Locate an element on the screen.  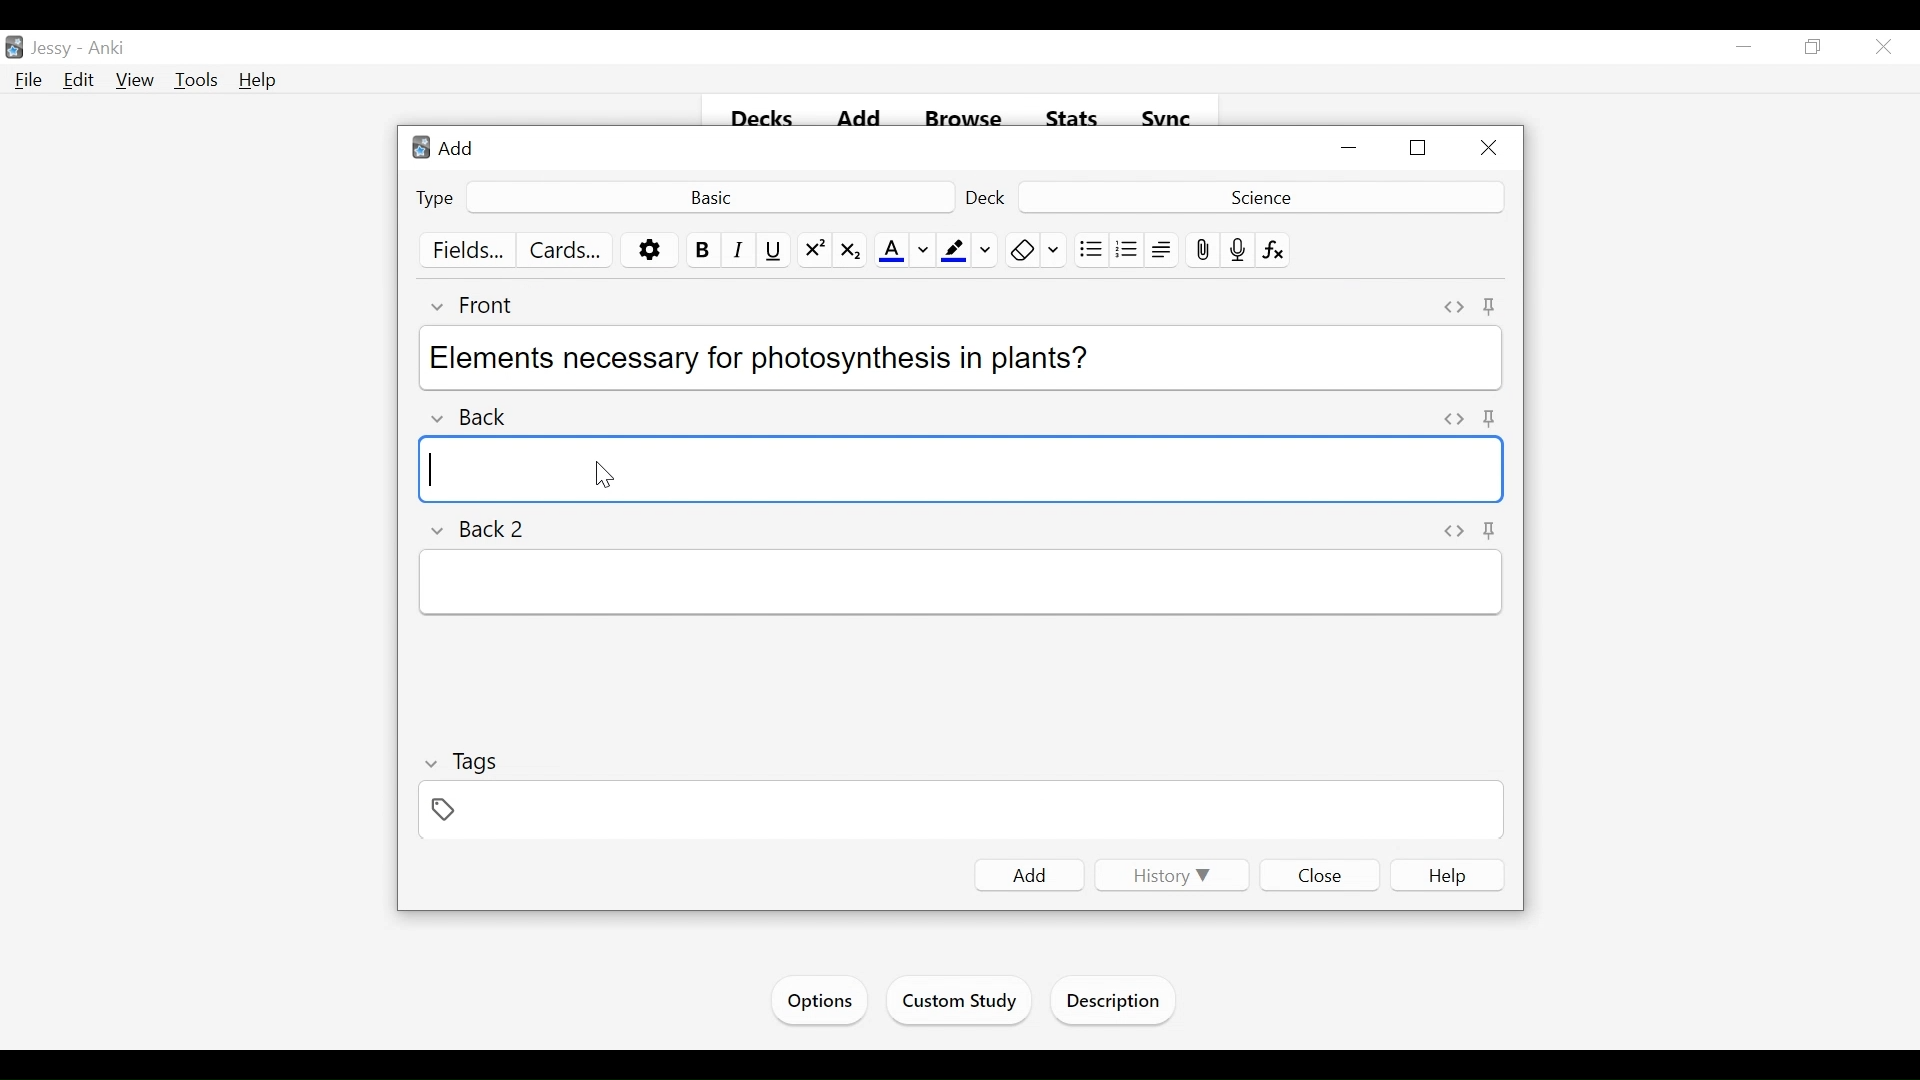
Add is located at coordinates (449, 147).